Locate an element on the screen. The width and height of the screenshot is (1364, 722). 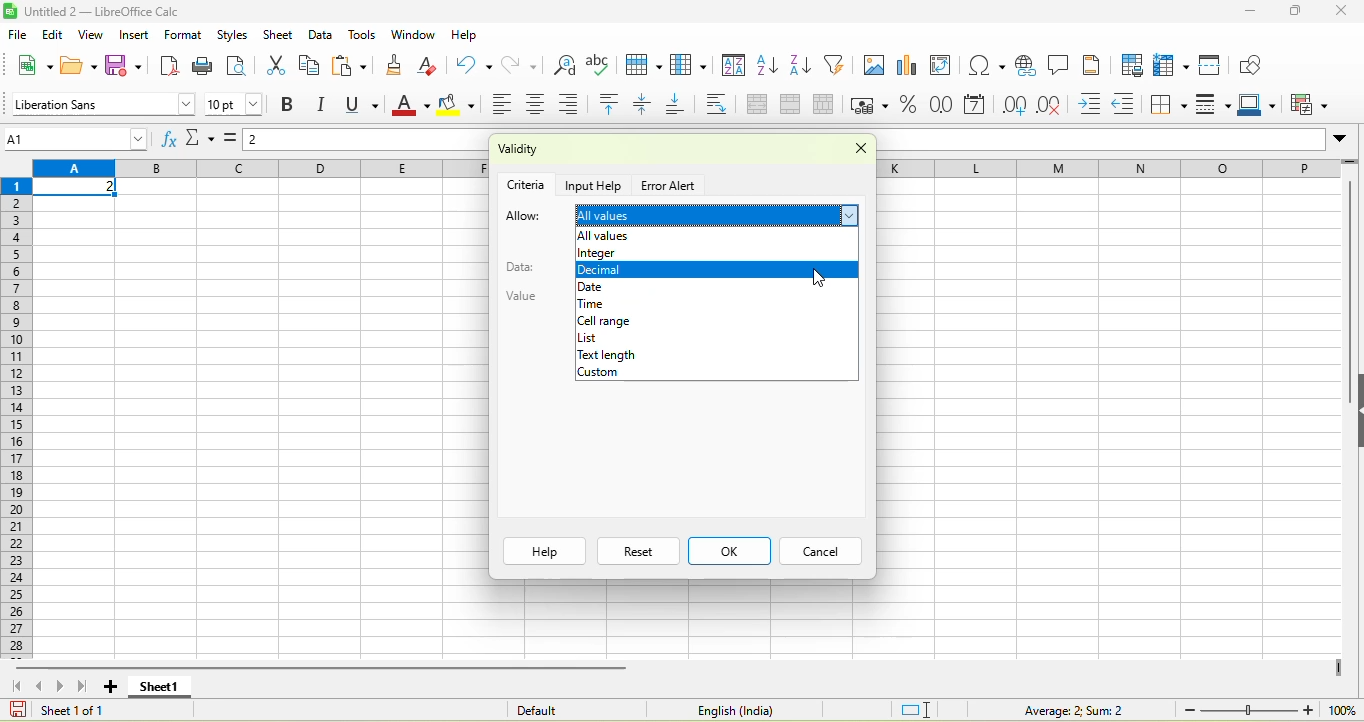
list is located at coordinates (714, 339).